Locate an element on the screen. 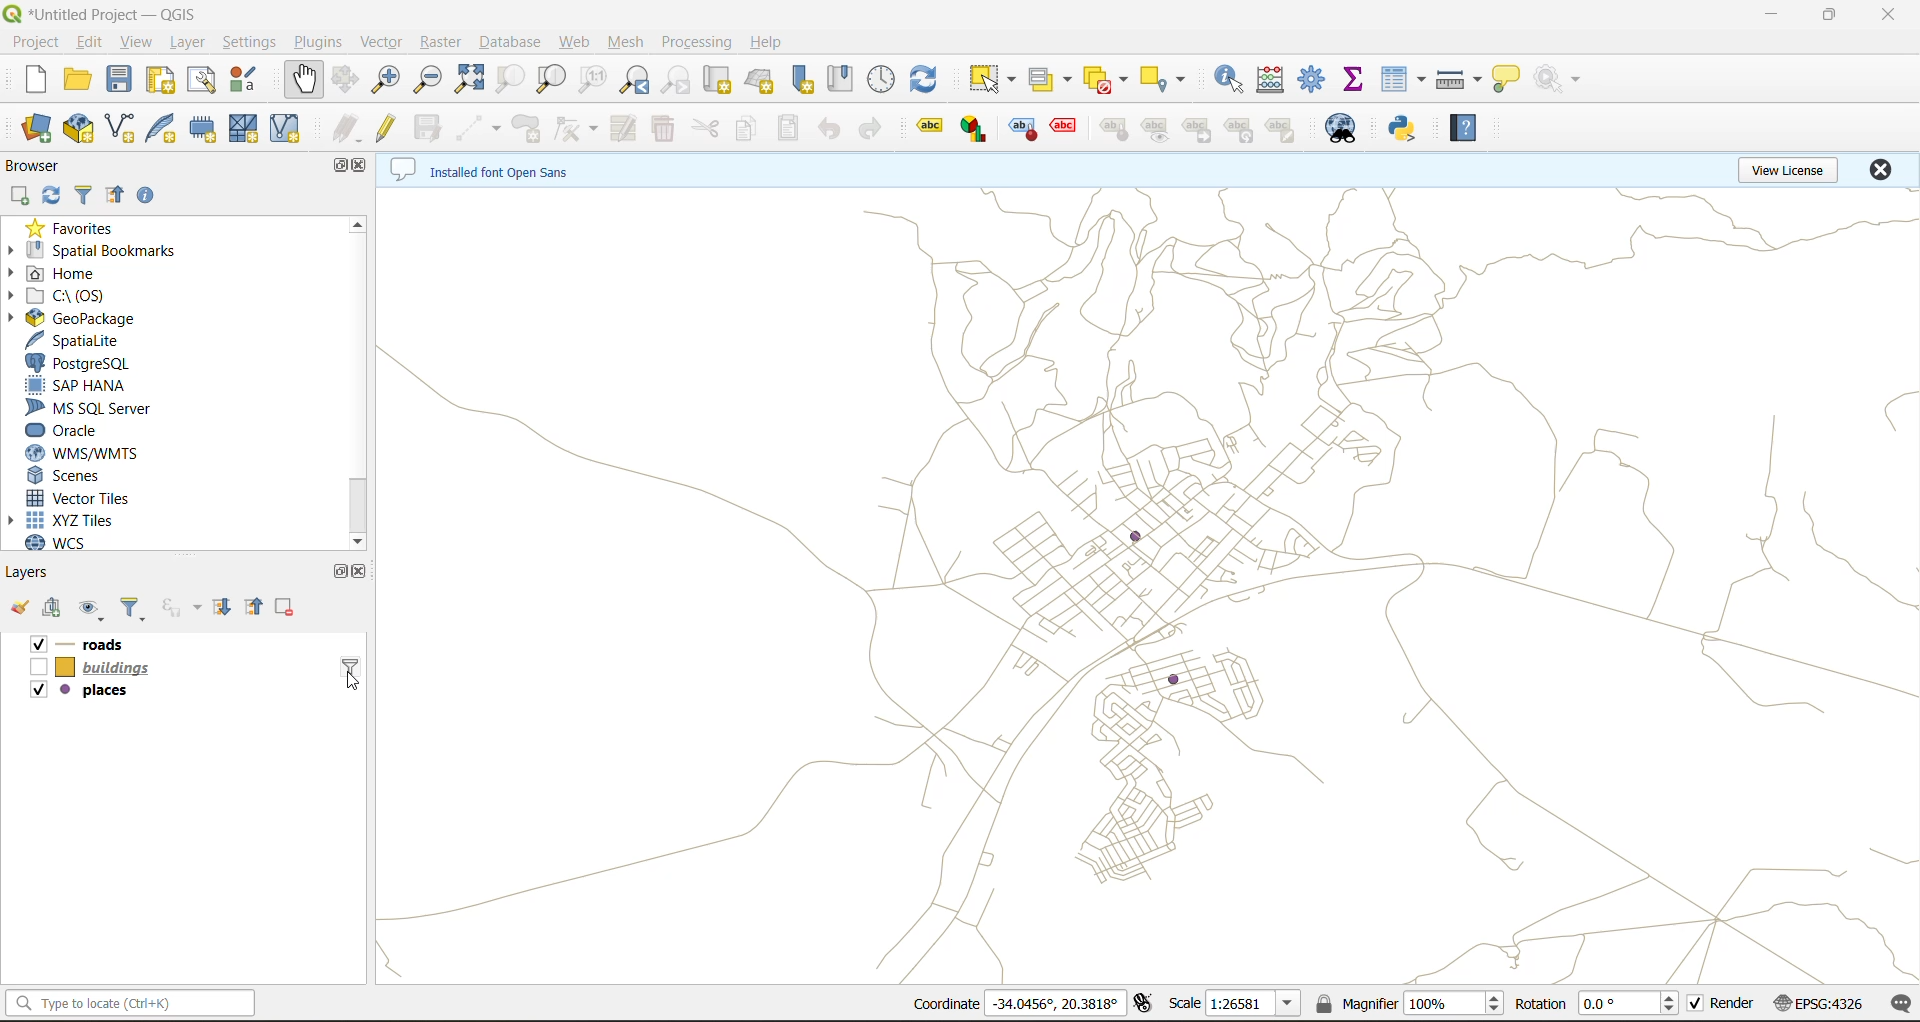  web is located at coordinates (575, 44).